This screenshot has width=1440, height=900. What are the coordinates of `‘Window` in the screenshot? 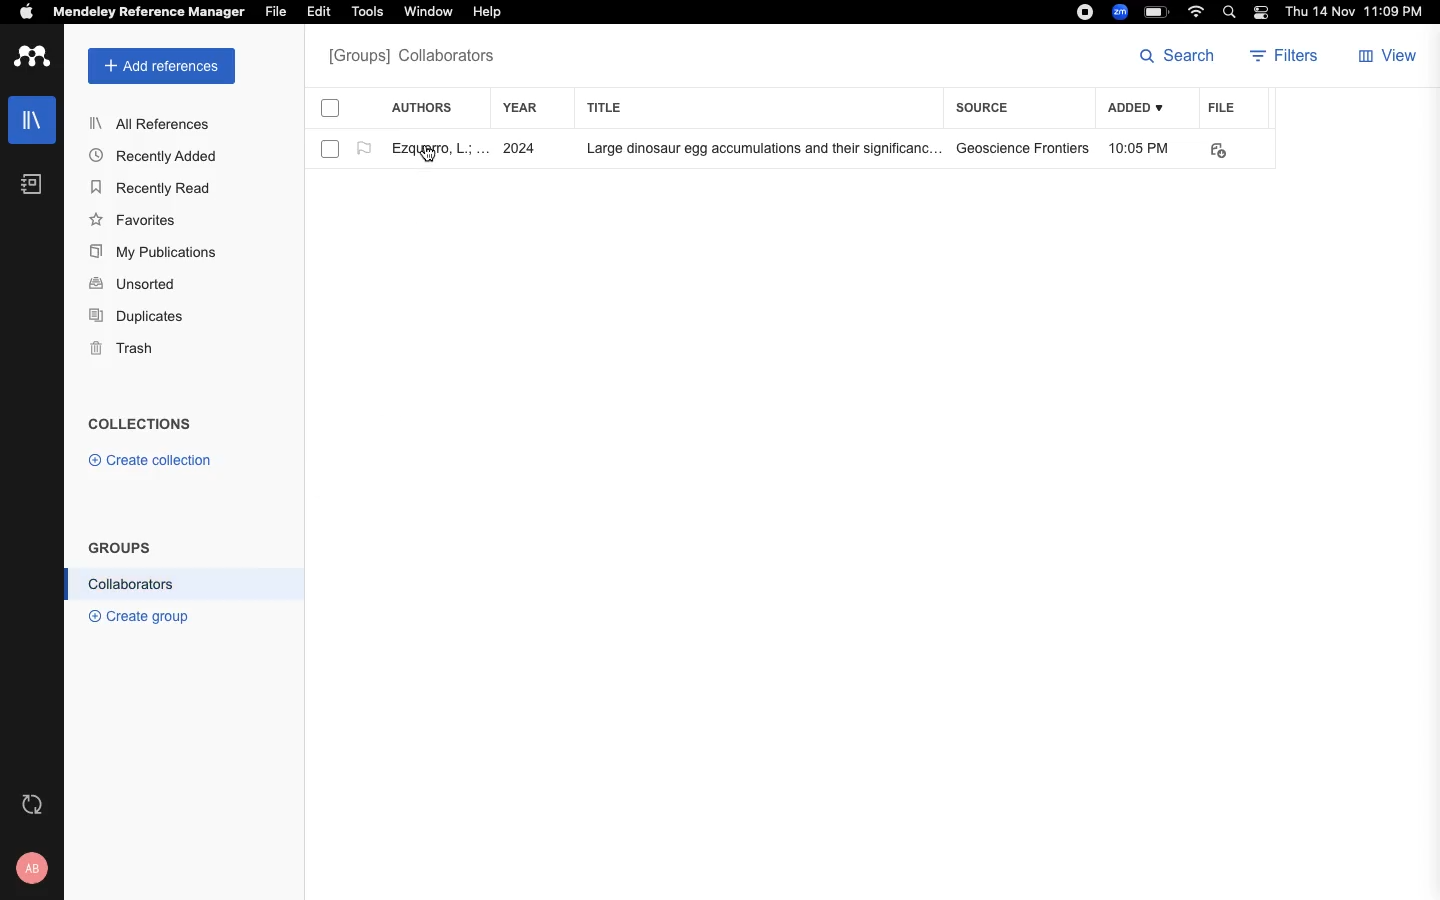 It's located at (430, 14).